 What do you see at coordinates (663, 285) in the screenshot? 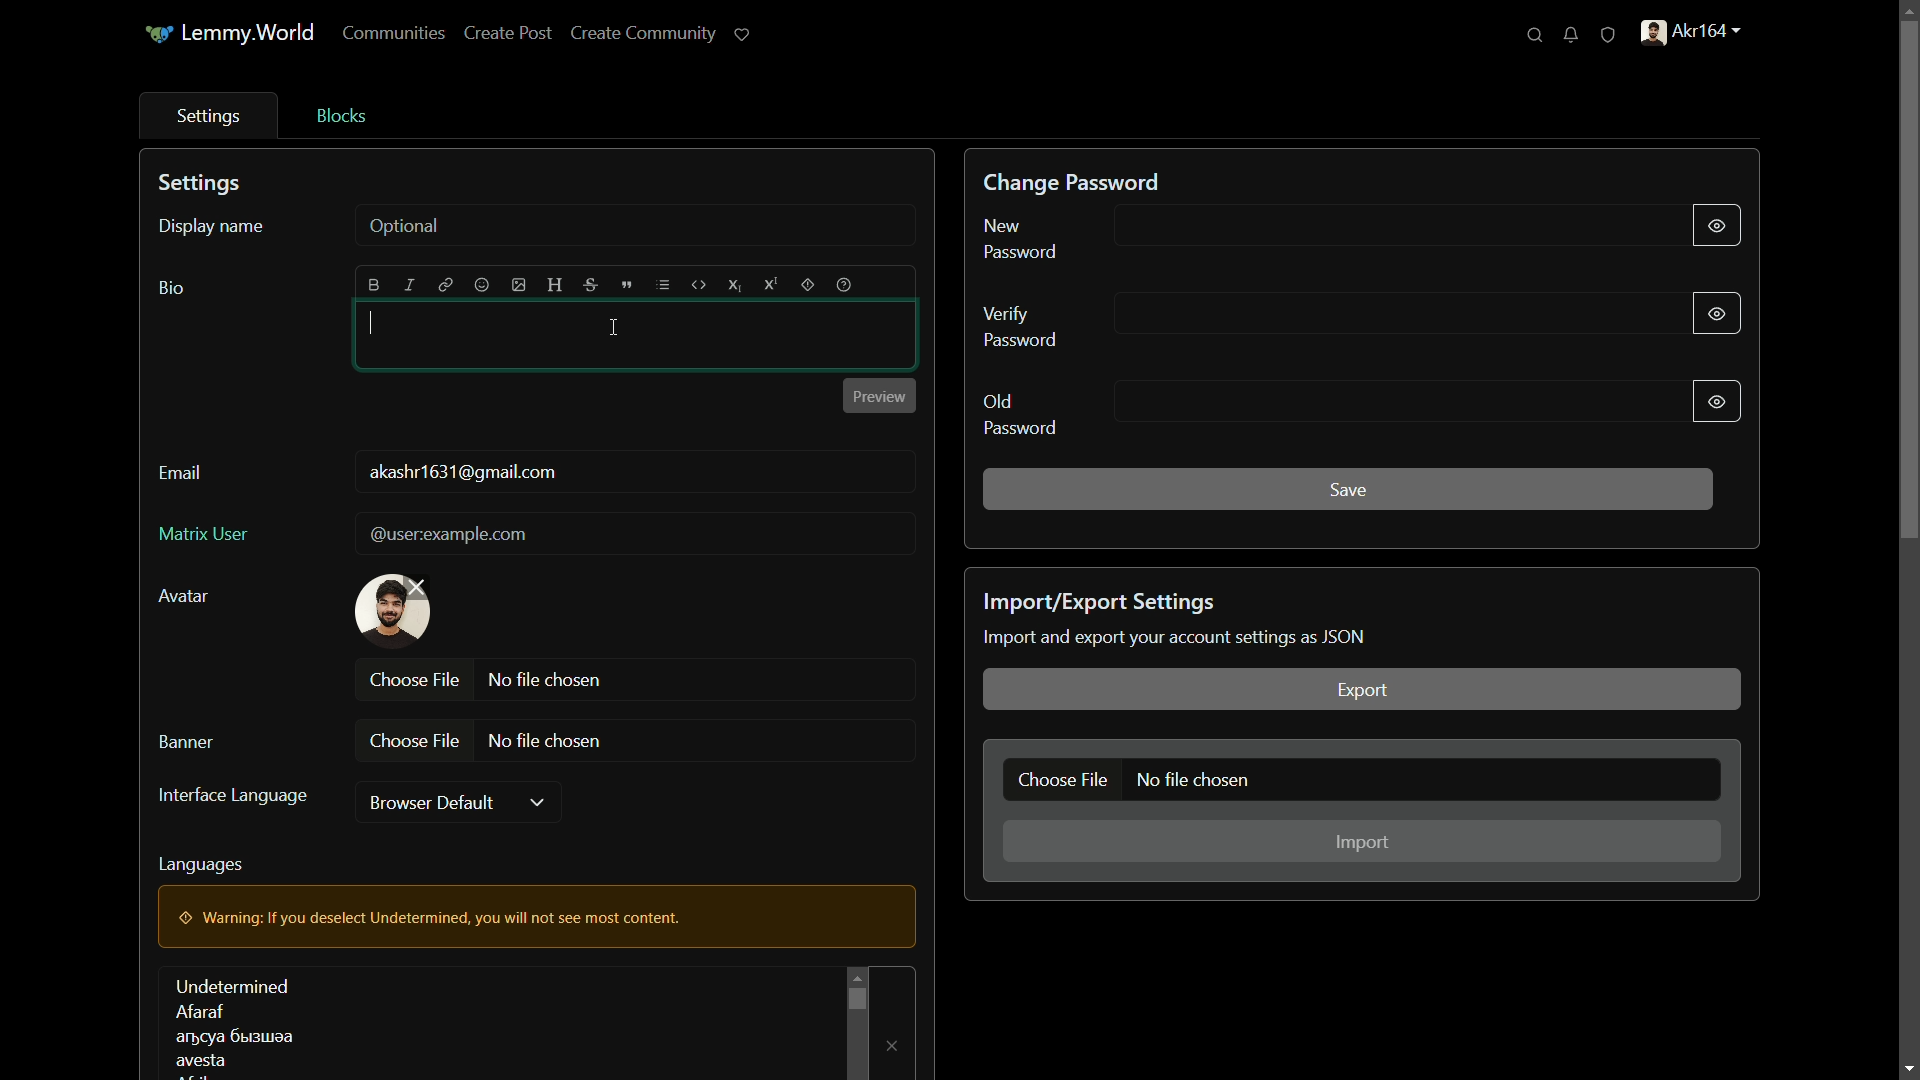
I see `list` at bounding box center [663, 285].